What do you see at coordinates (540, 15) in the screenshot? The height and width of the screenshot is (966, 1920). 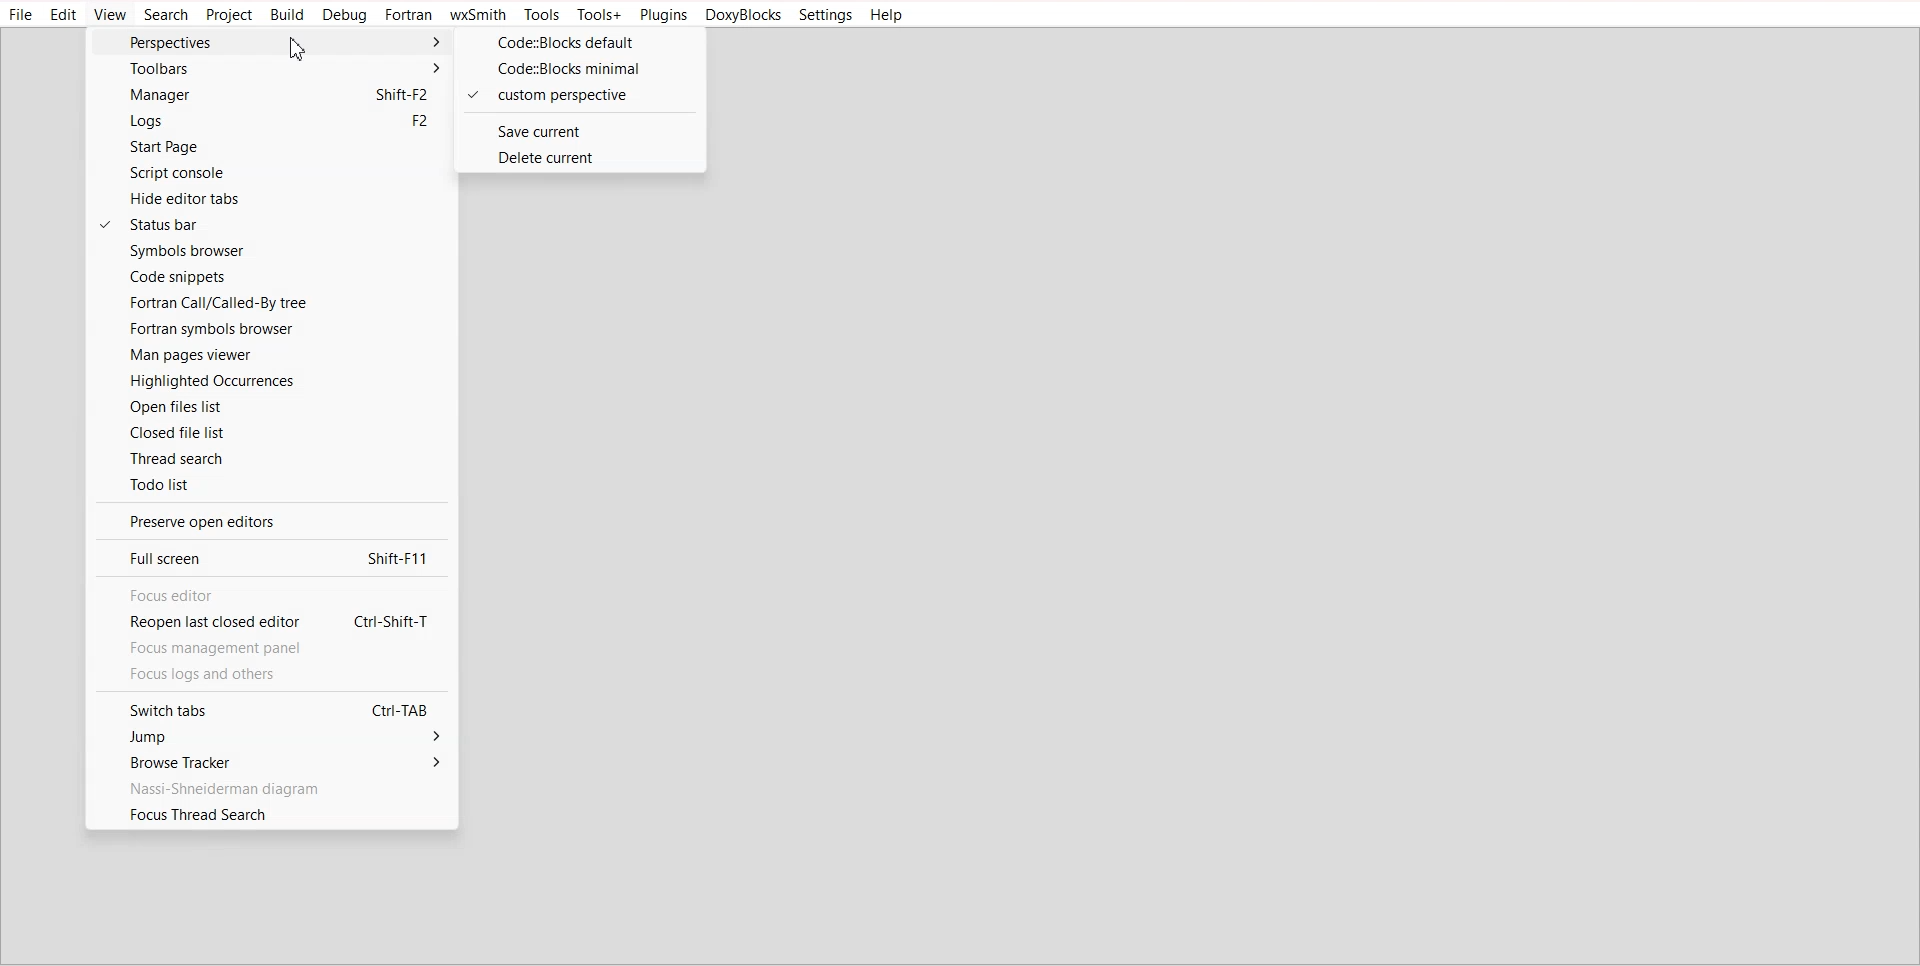 I see `Tools` at bounding box center [540, 15].